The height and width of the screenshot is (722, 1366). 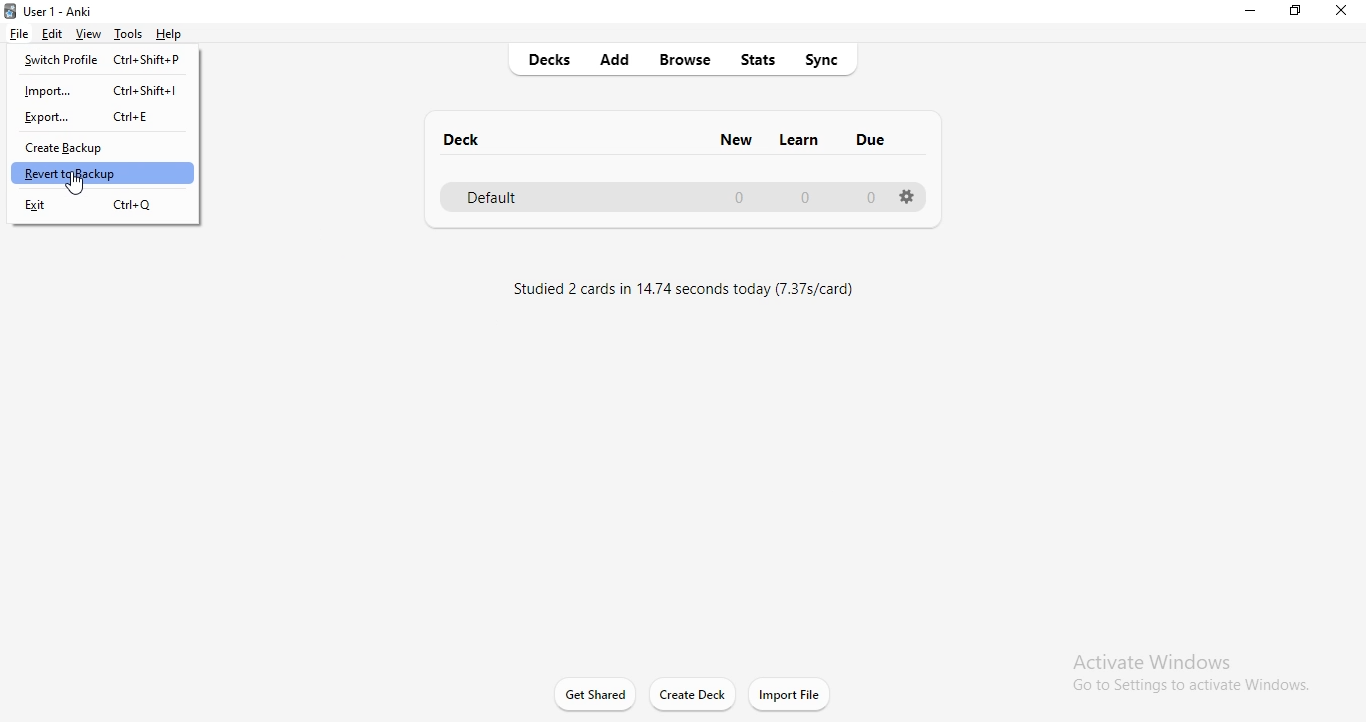 What do you see at coordinates (88, 33) in the screenshot?
I see `view` at bounding box center [88, 33].